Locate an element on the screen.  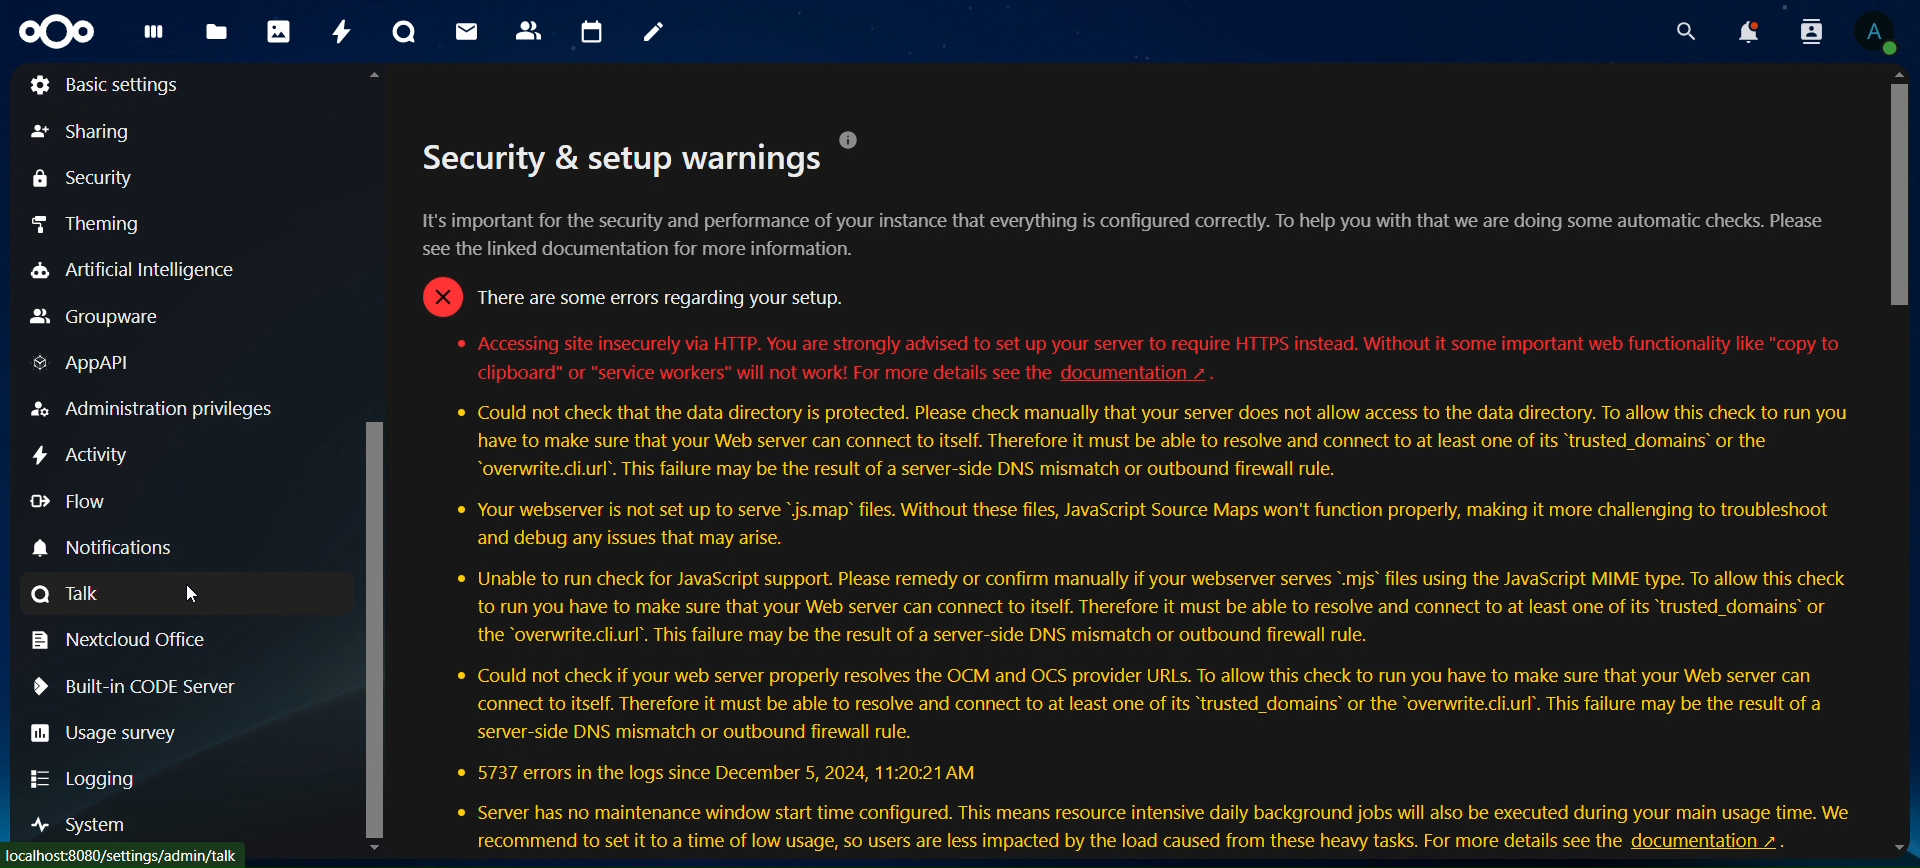
activity is located at coordinates (82, 456).